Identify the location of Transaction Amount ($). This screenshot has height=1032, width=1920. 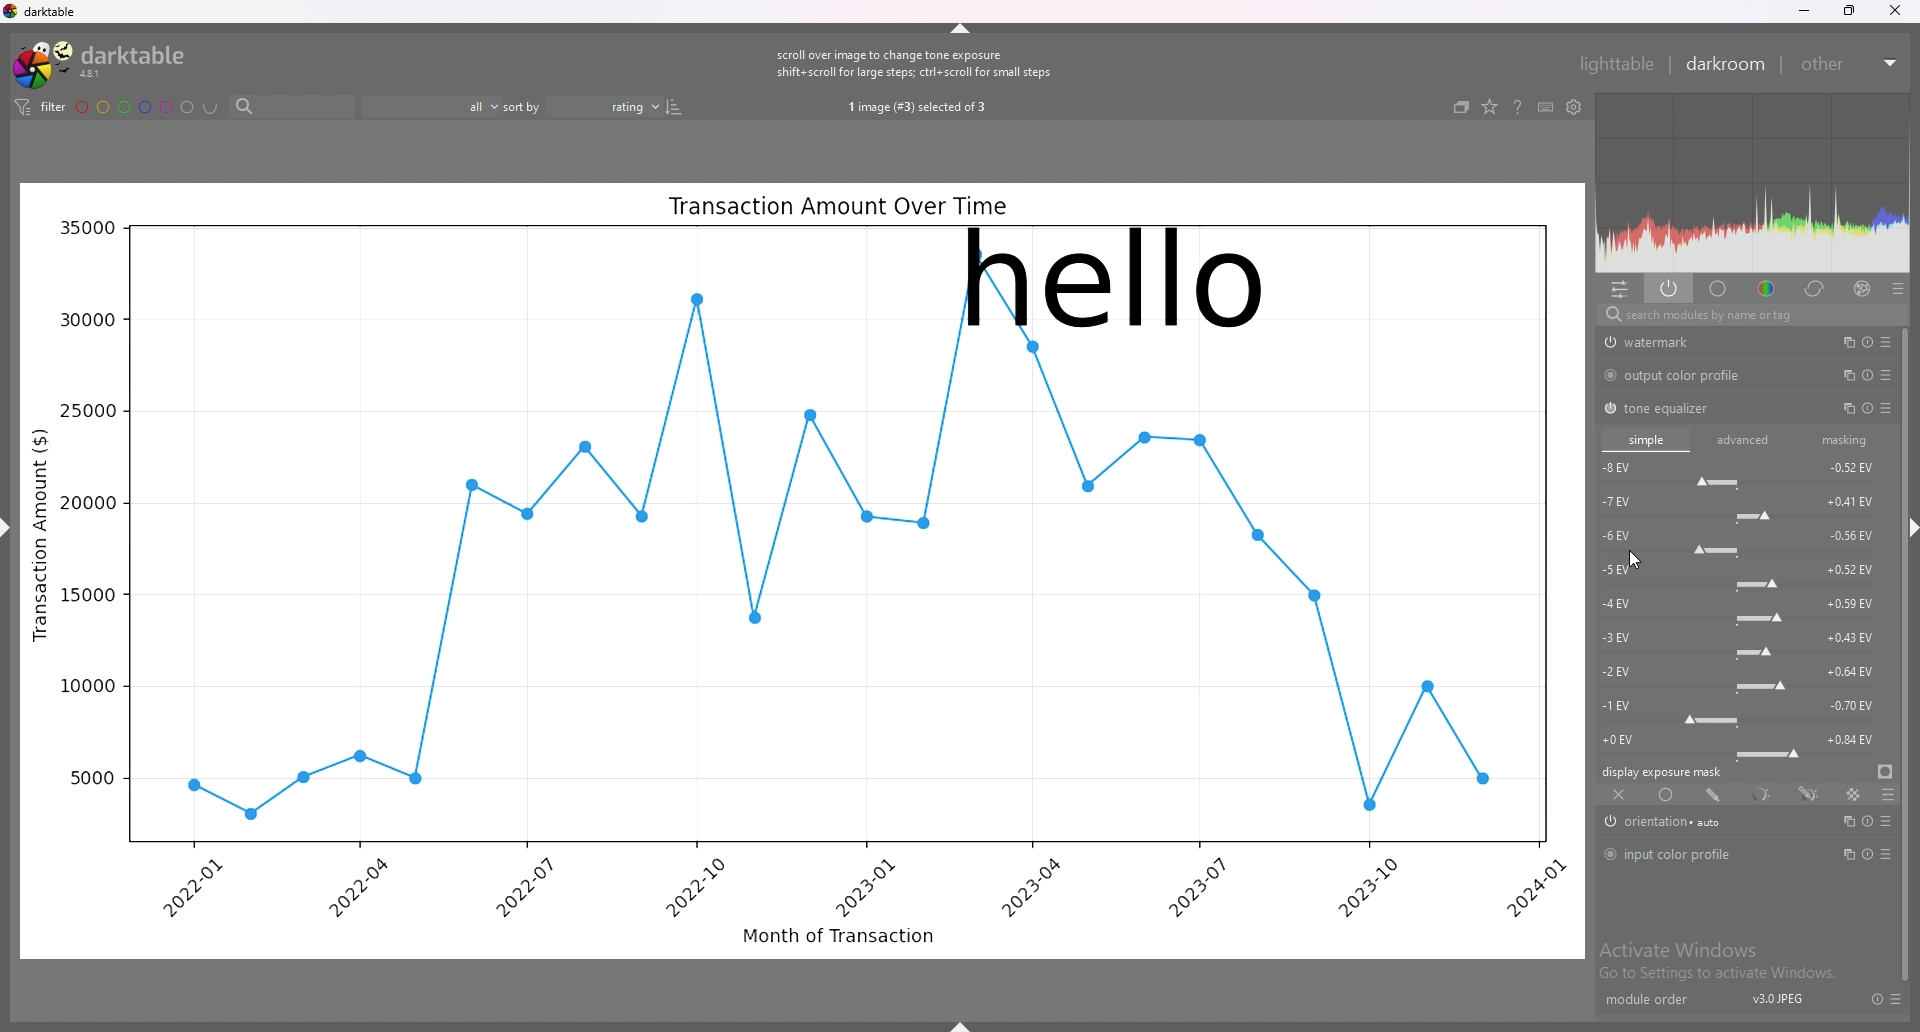
(41, 533).